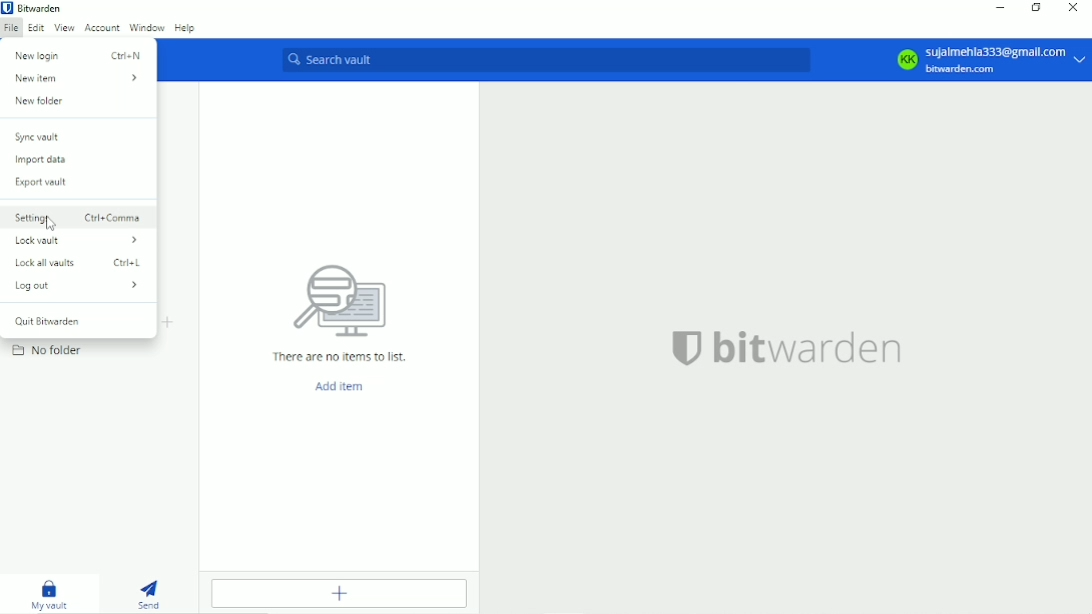 This screenshot has width=1092, height=614. I want to click on logo, so click(681, 349).